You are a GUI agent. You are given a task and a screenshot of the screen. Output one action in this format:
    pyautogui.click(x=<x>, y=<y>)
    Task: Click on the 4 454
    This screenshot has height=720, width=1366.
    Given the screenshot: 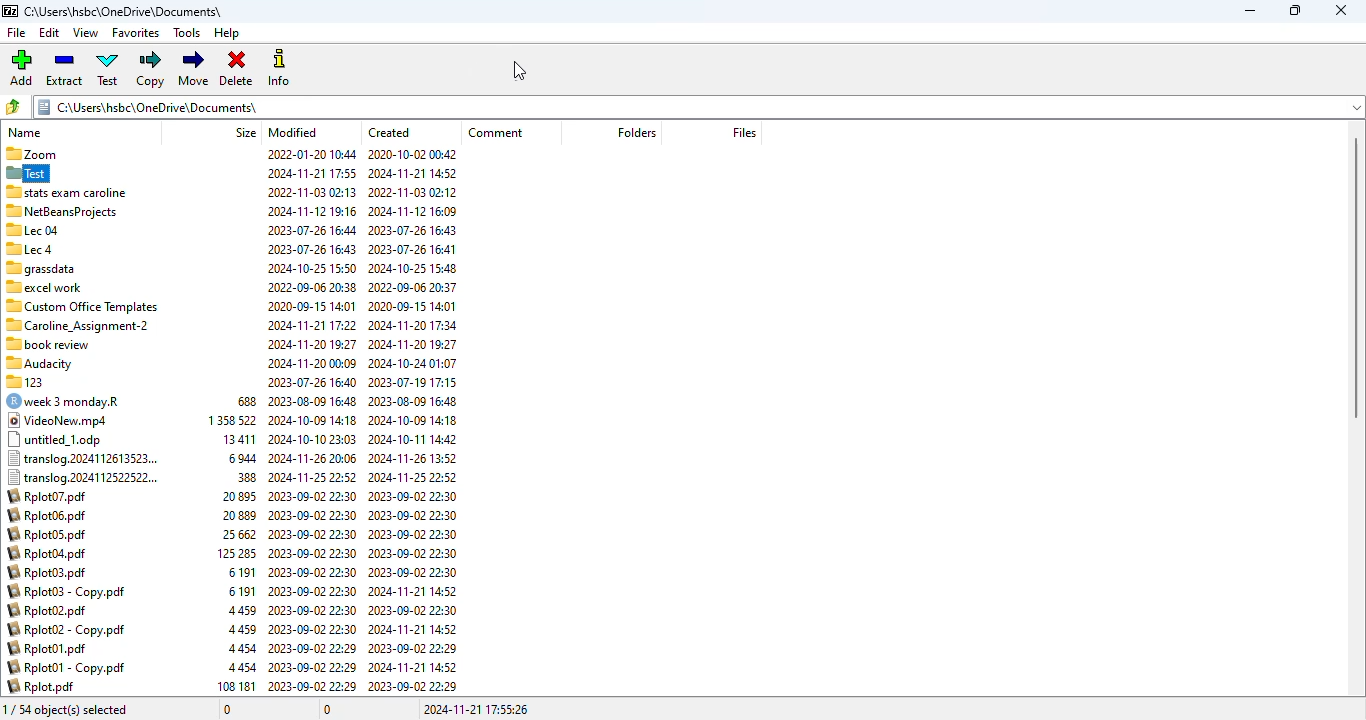 What is the action you would take?
    pyautogui.click(x=241, y=668)
    